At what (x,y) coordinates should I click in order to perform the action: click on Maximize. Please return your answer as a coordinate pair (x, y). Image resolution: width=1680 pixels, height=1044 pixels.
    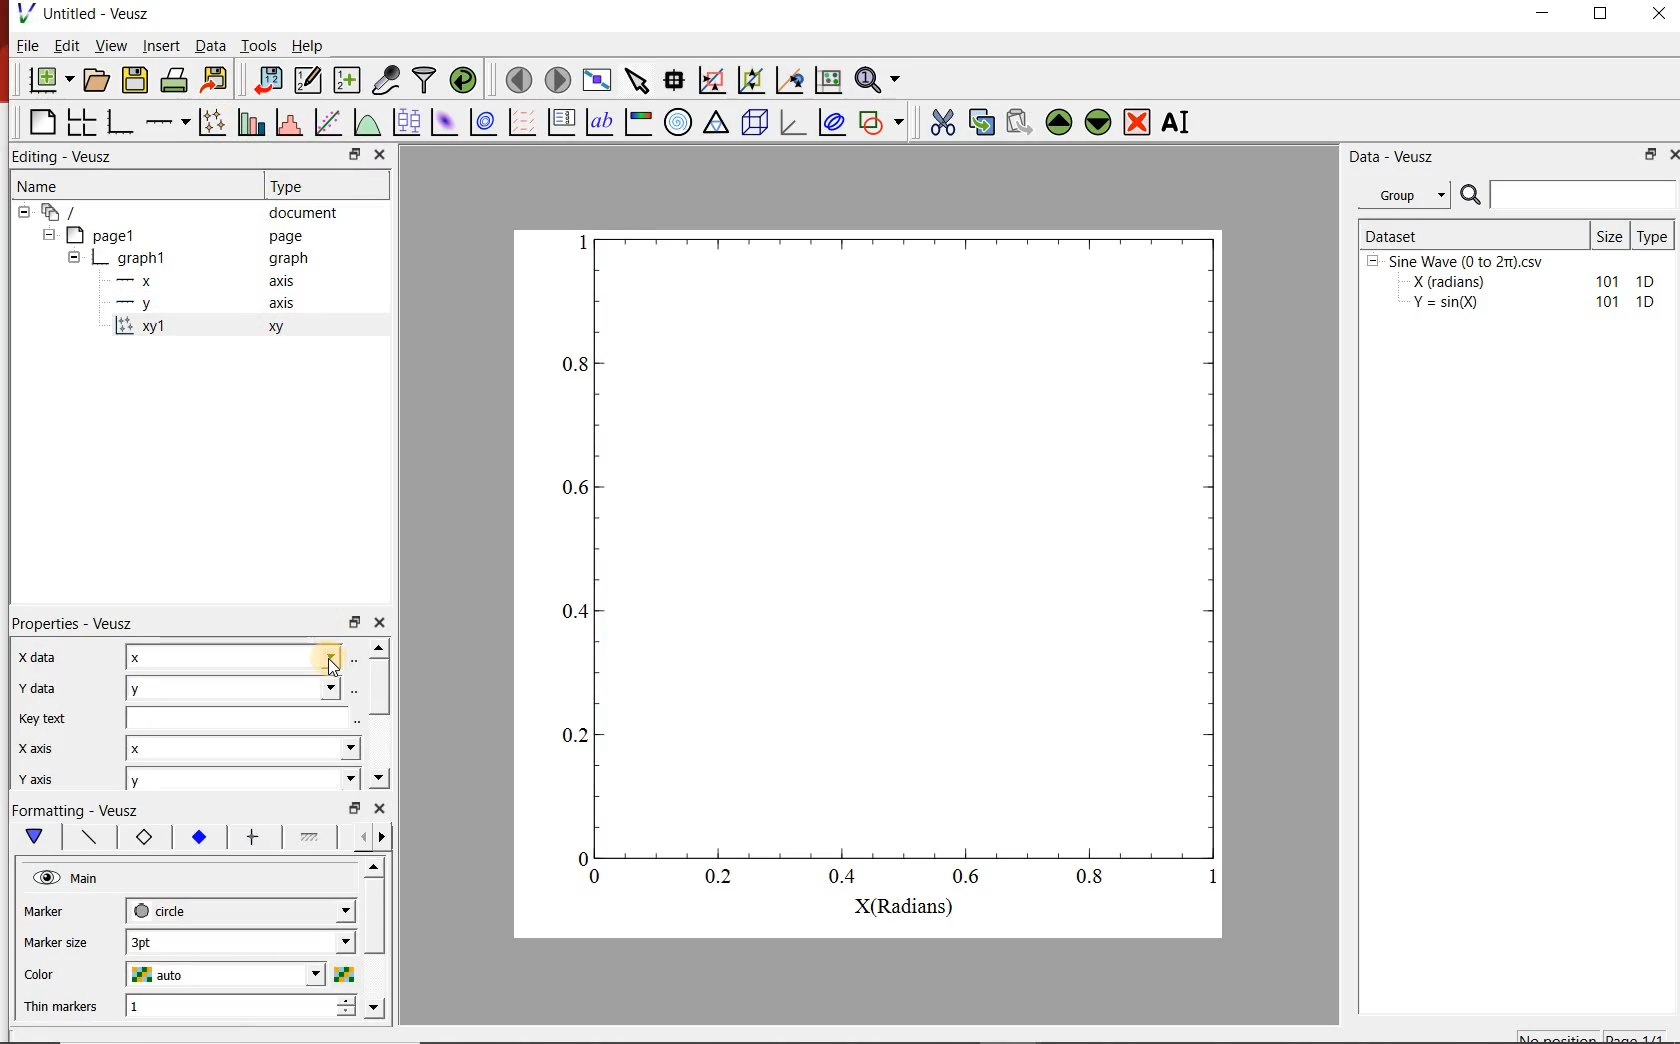
    Looking at the image, I should click on (1602, 14).